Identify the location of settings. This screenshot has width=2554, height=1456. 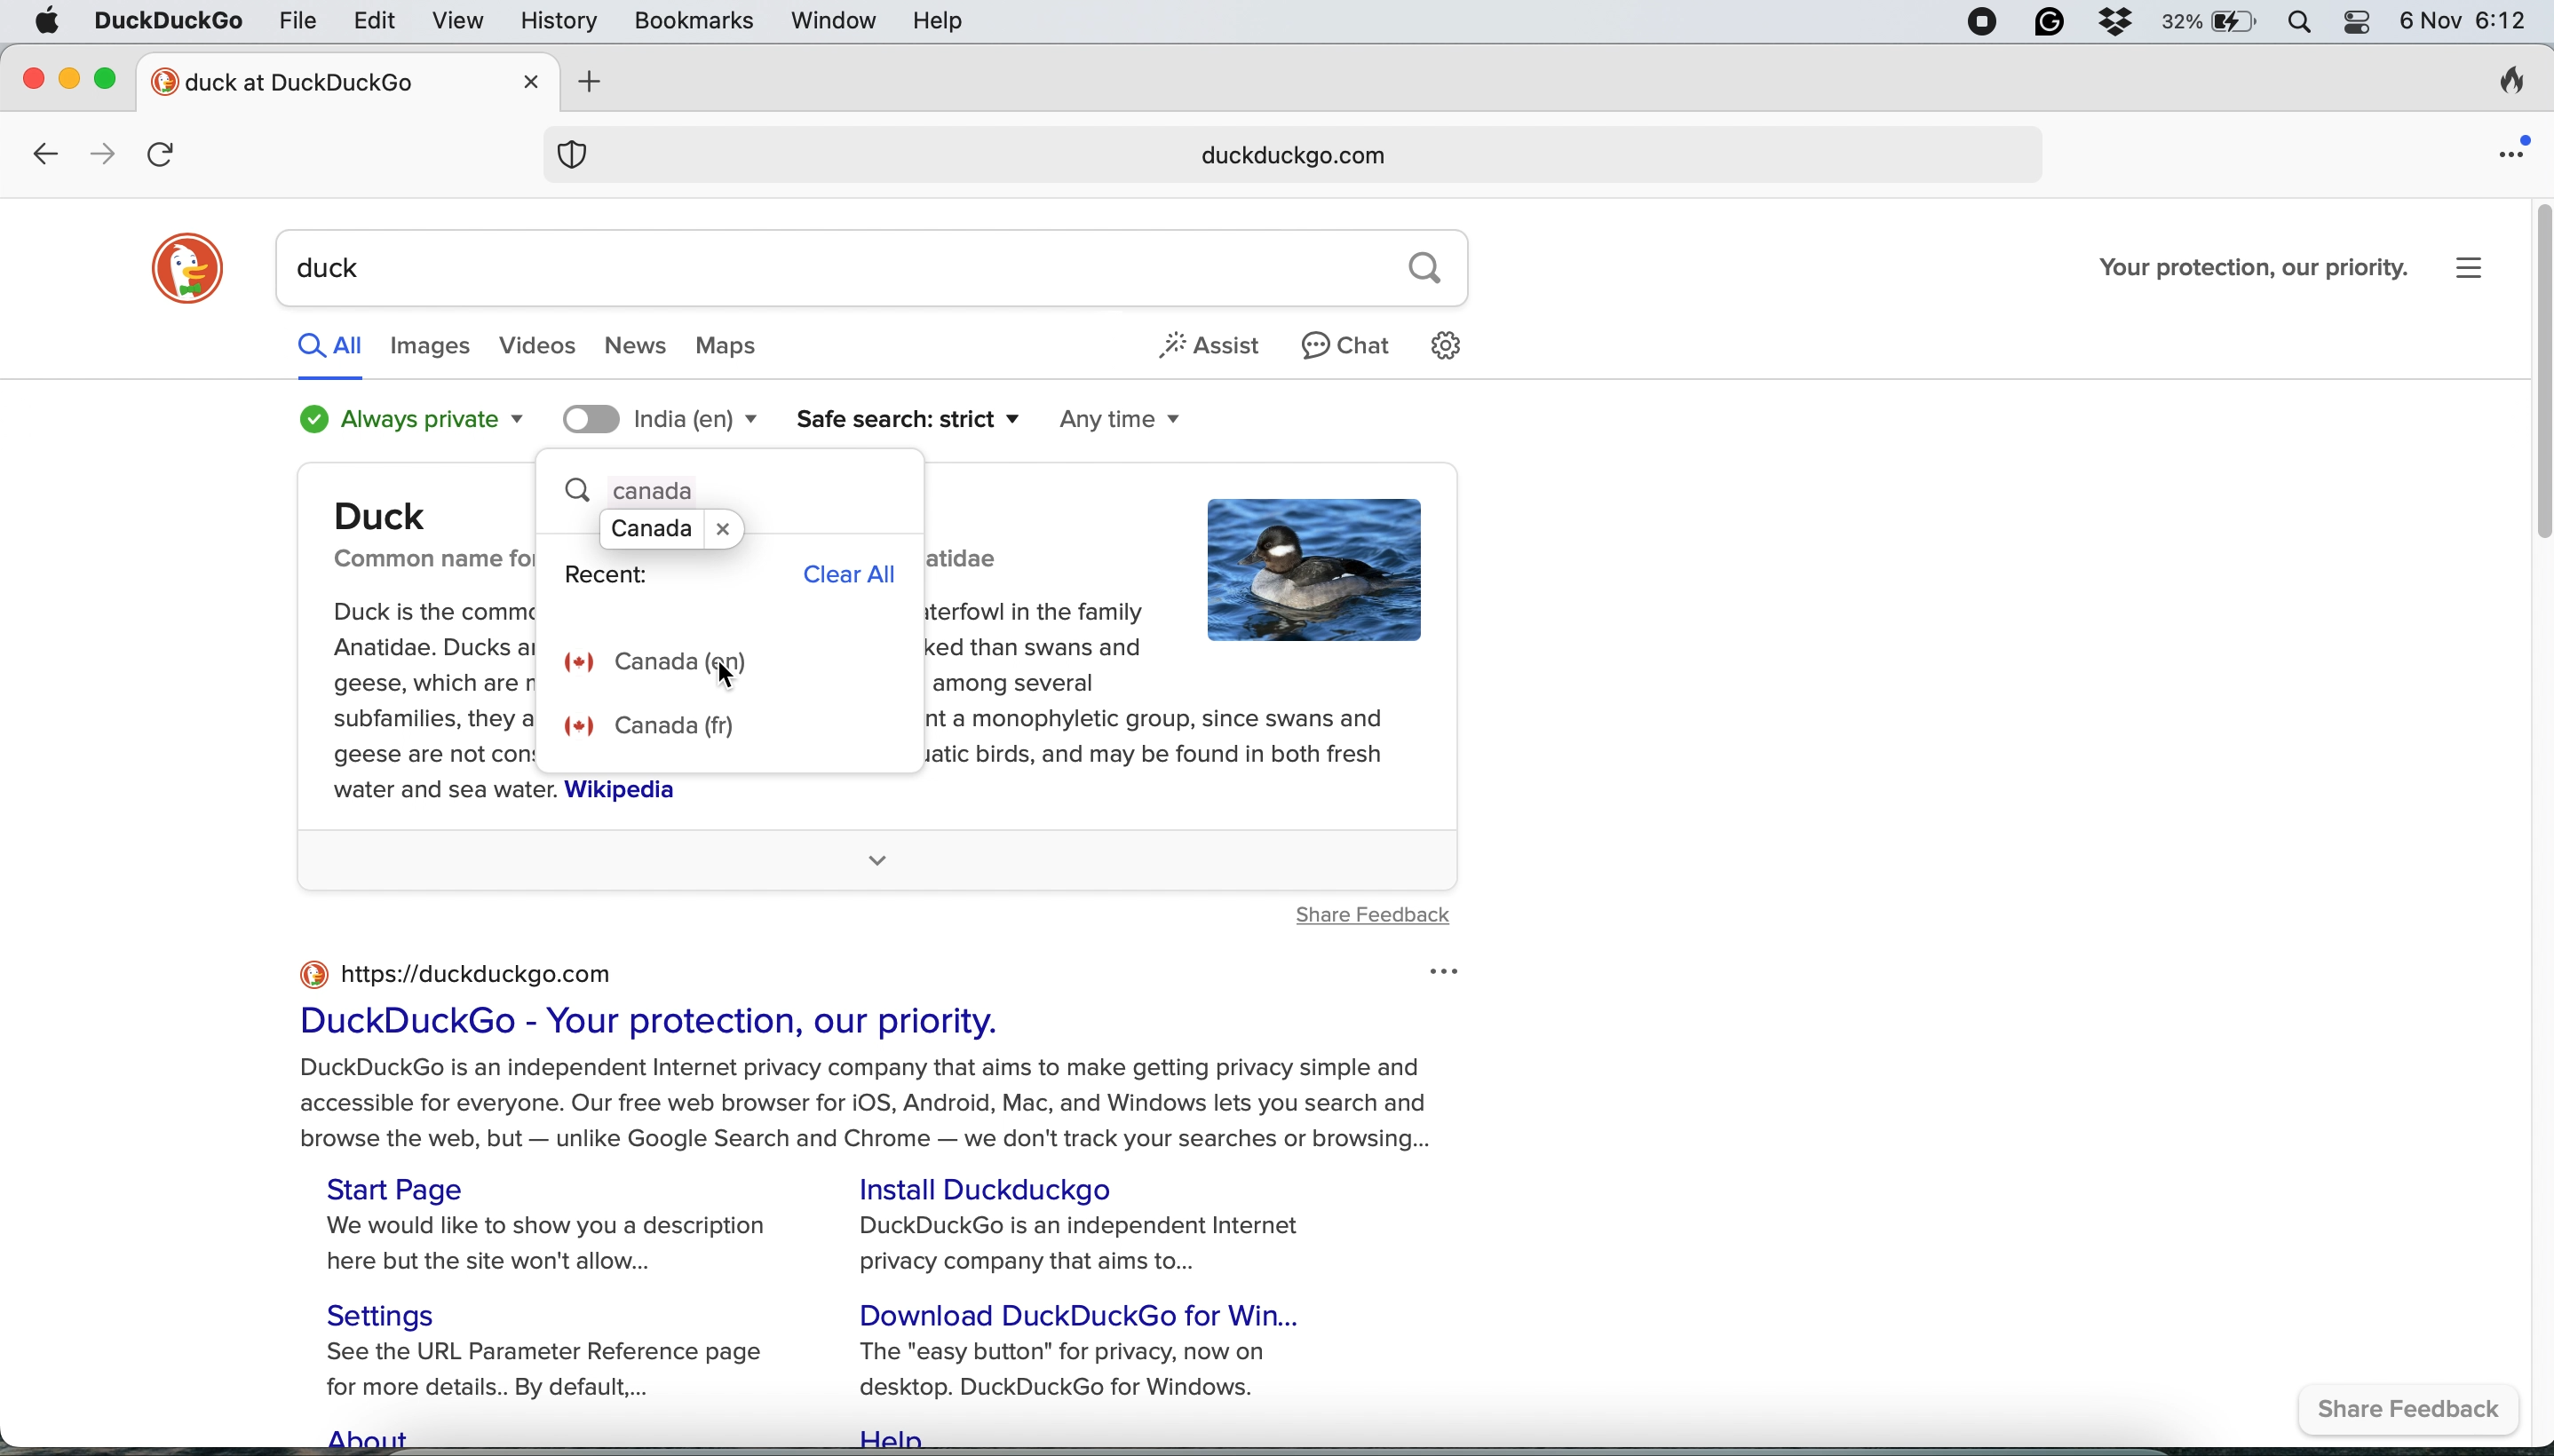
(1455, 345).